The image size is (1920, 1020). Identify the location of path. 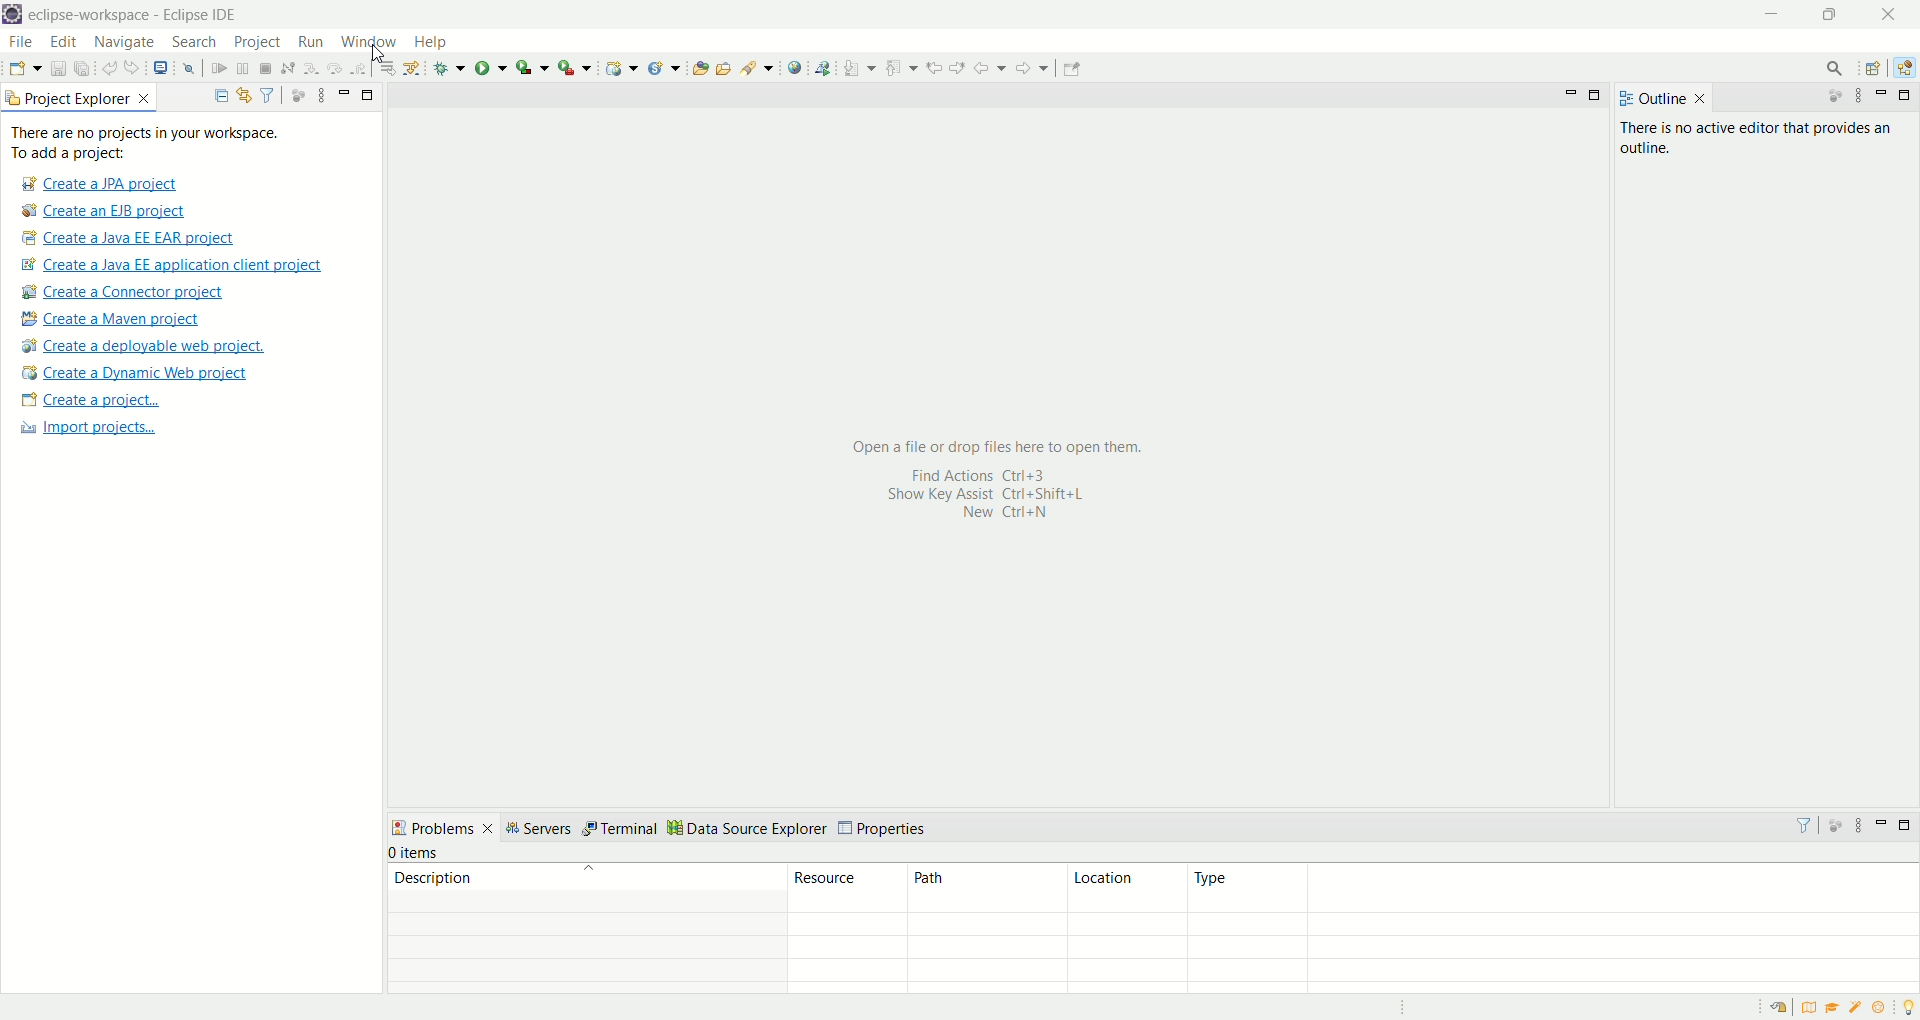
(987, 887).